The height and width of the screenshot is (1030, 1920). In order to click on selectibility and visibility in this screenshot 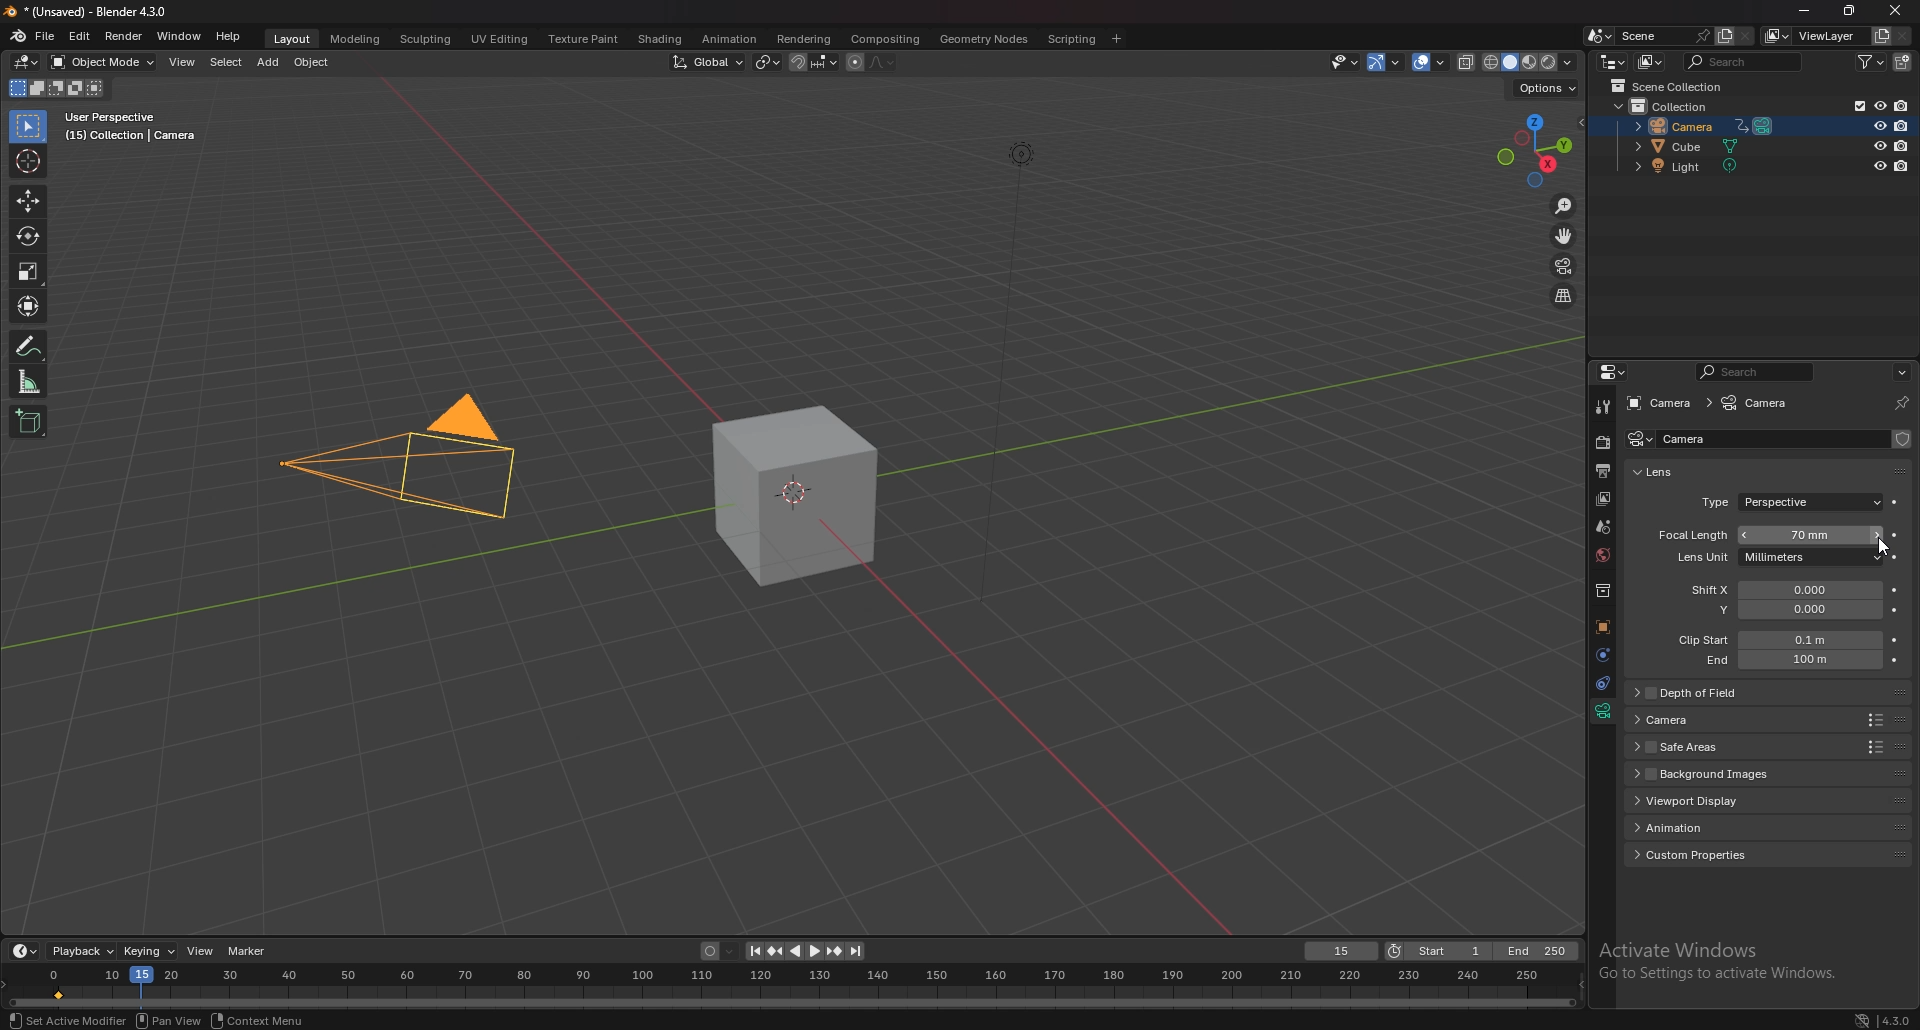, I will do `click(1344, 62)`.